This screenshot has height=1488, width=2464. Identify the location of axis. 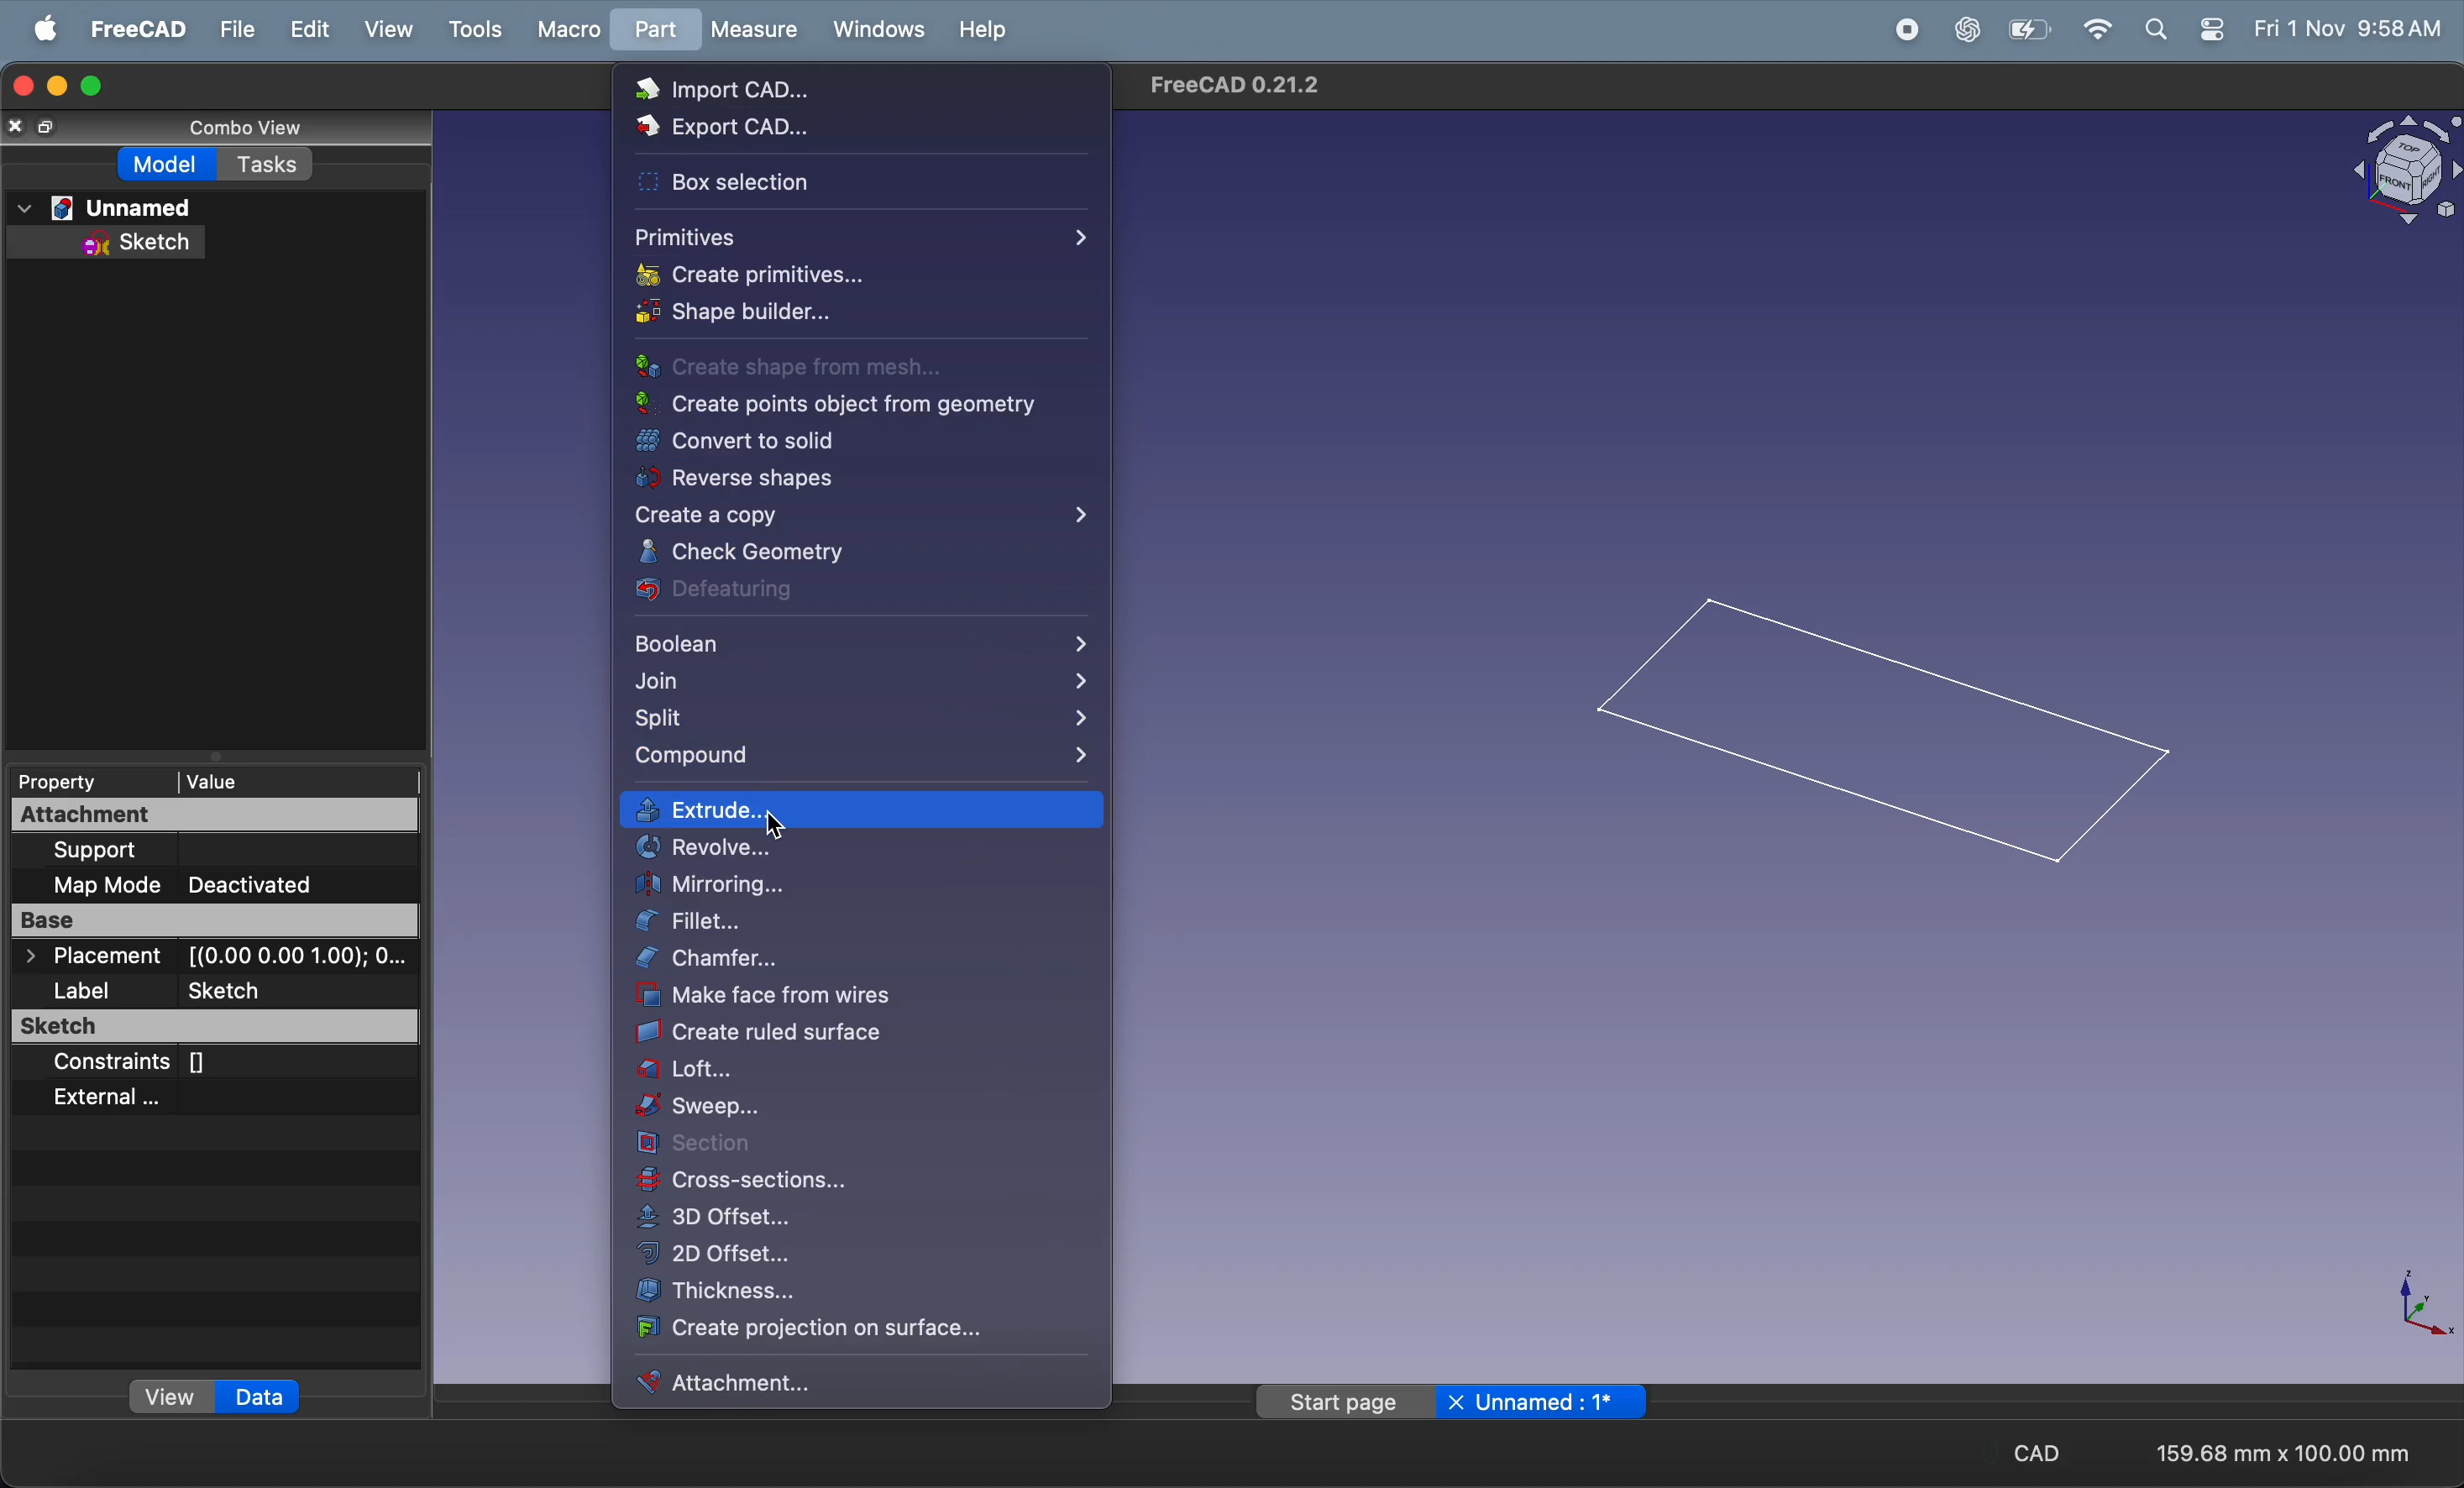
(2412, 1299).